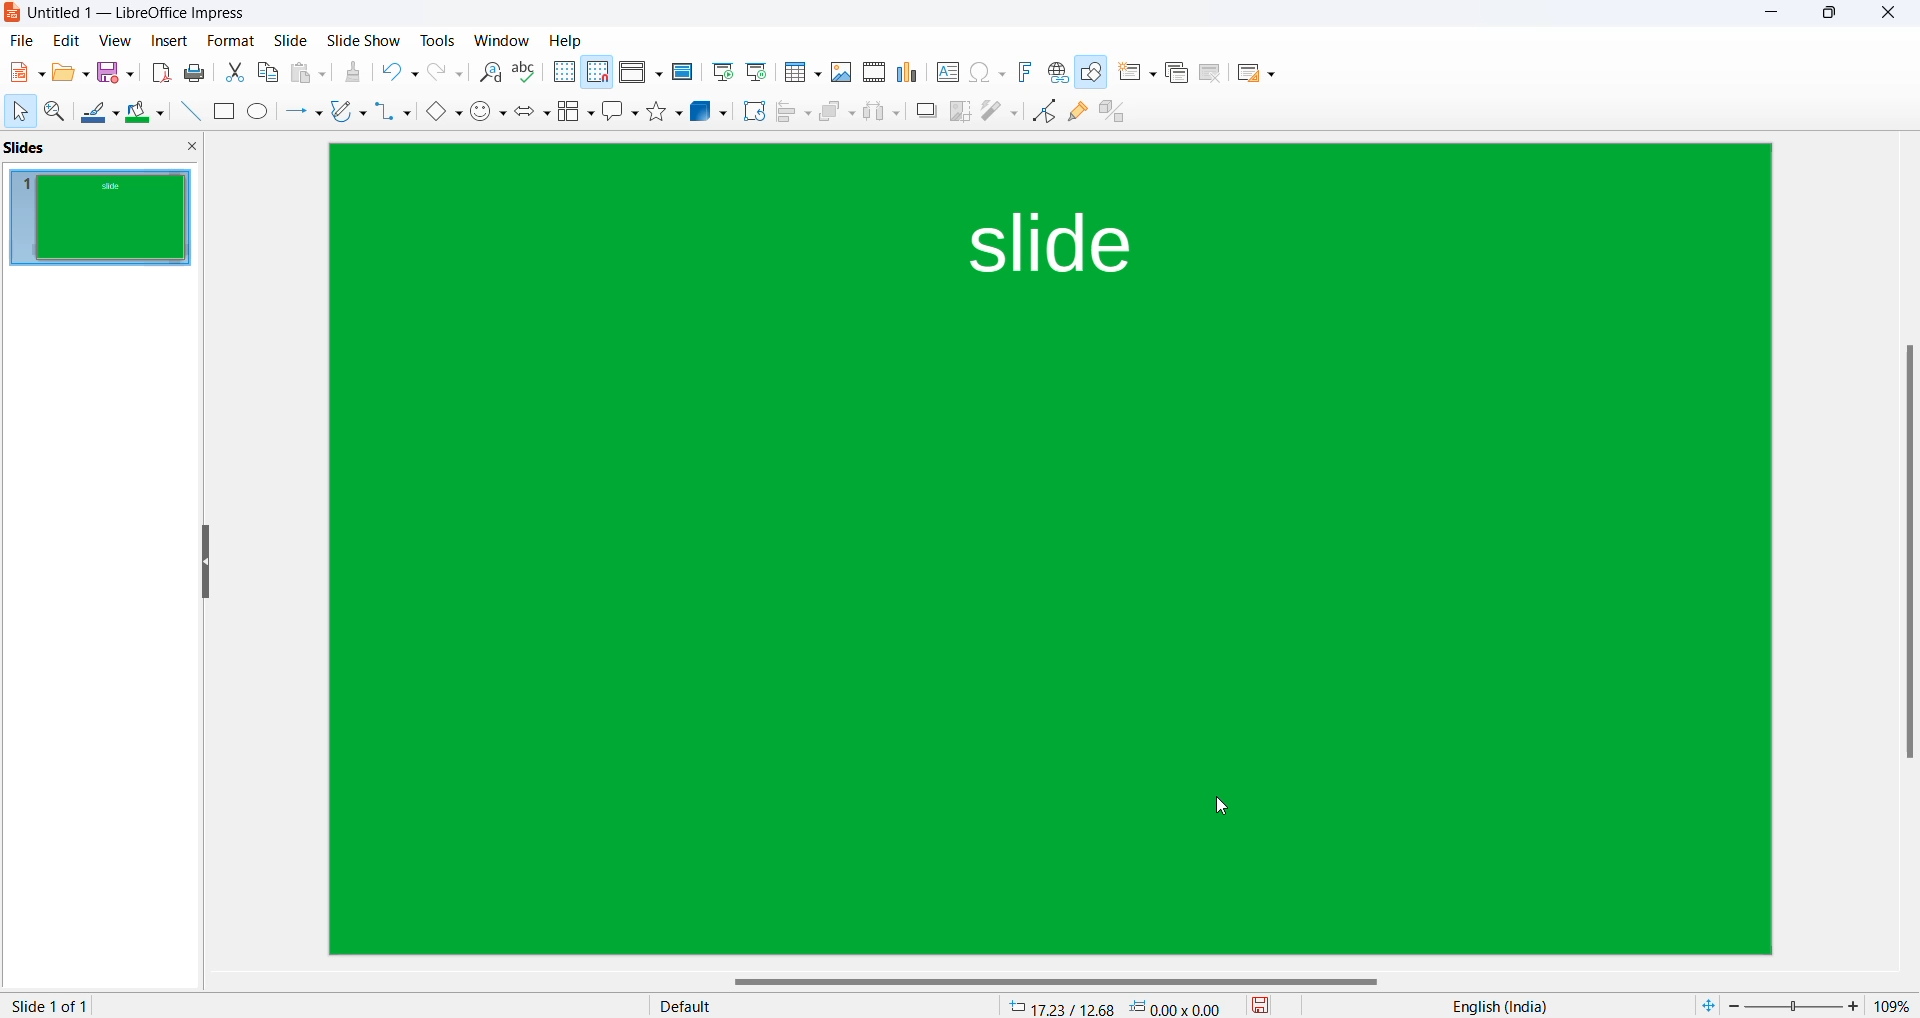 The height and width of the screenshot is (1018, 1920). What do you see at coordinates (884, 113) in the screenshot?
I see `object distribution` at bounding box center [884, 113].